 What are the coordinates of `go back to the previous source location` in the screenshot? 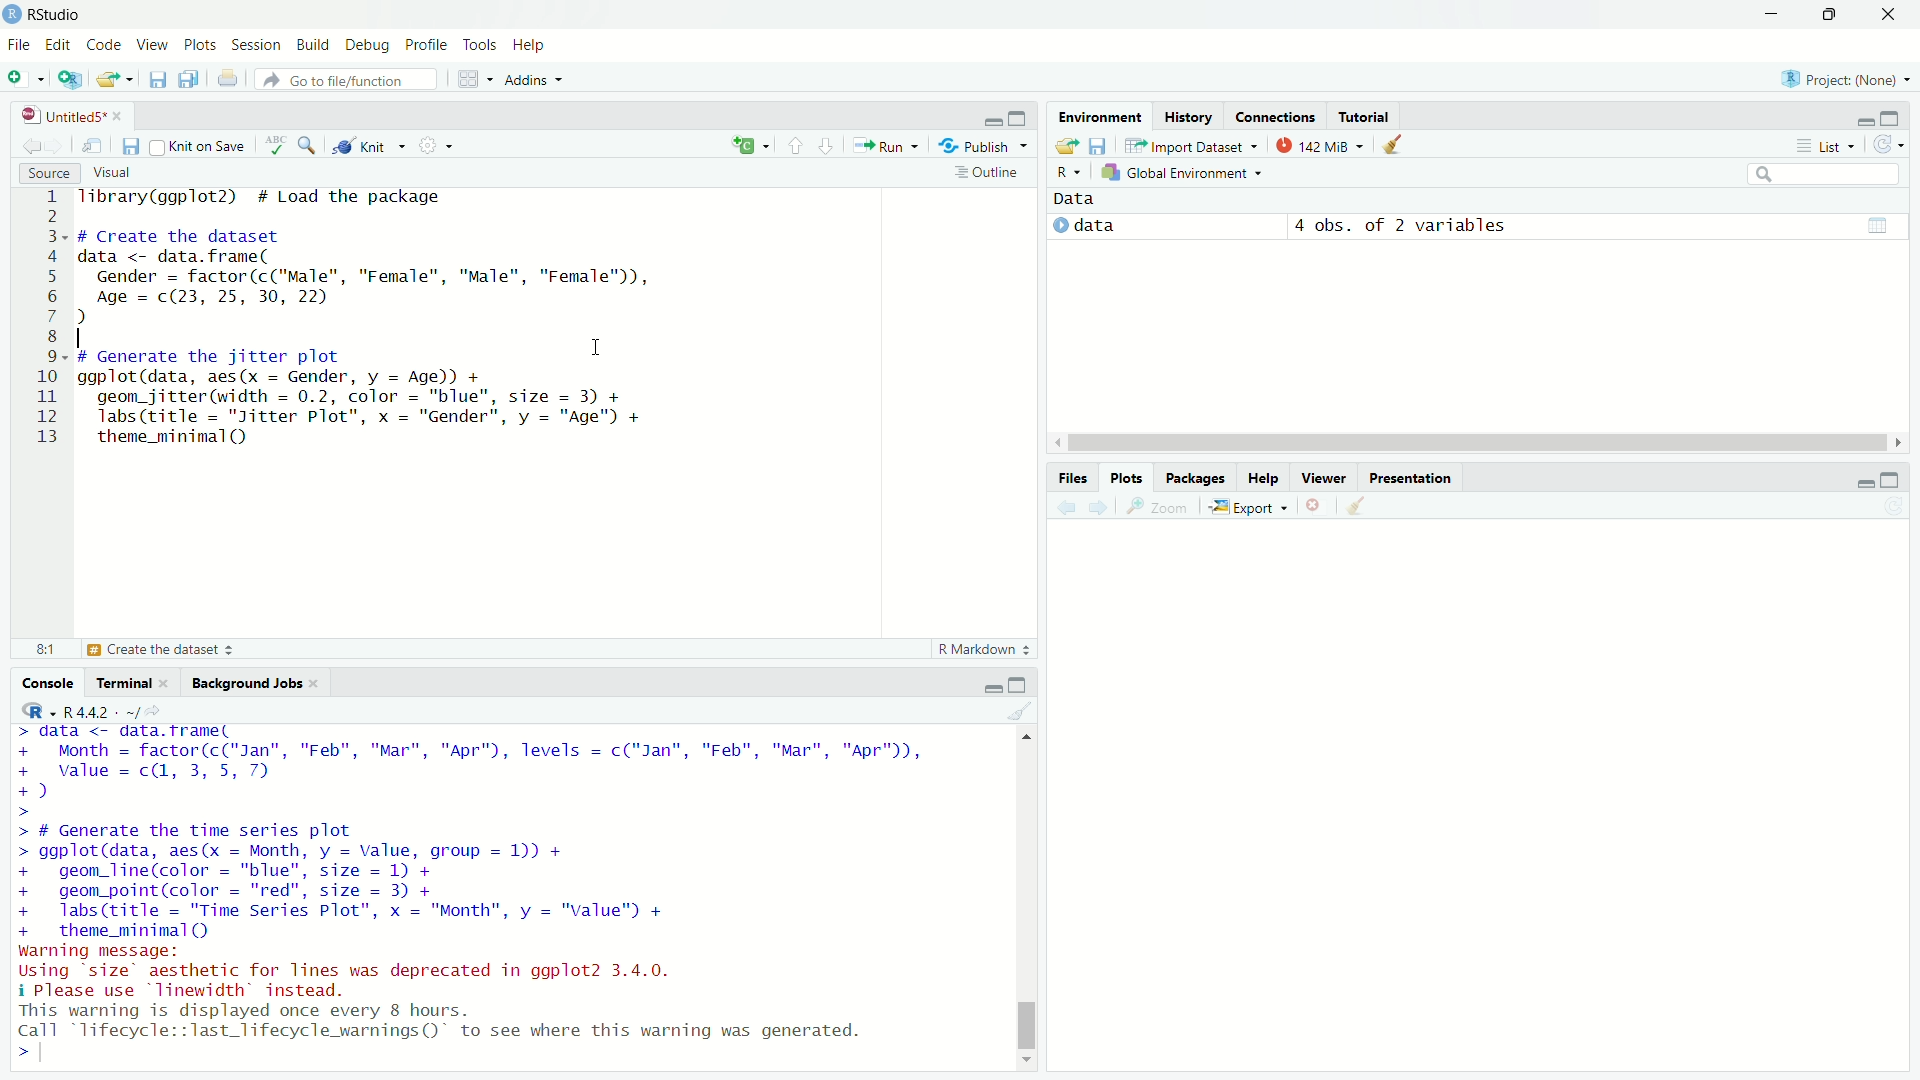 It's located at (23, 143).